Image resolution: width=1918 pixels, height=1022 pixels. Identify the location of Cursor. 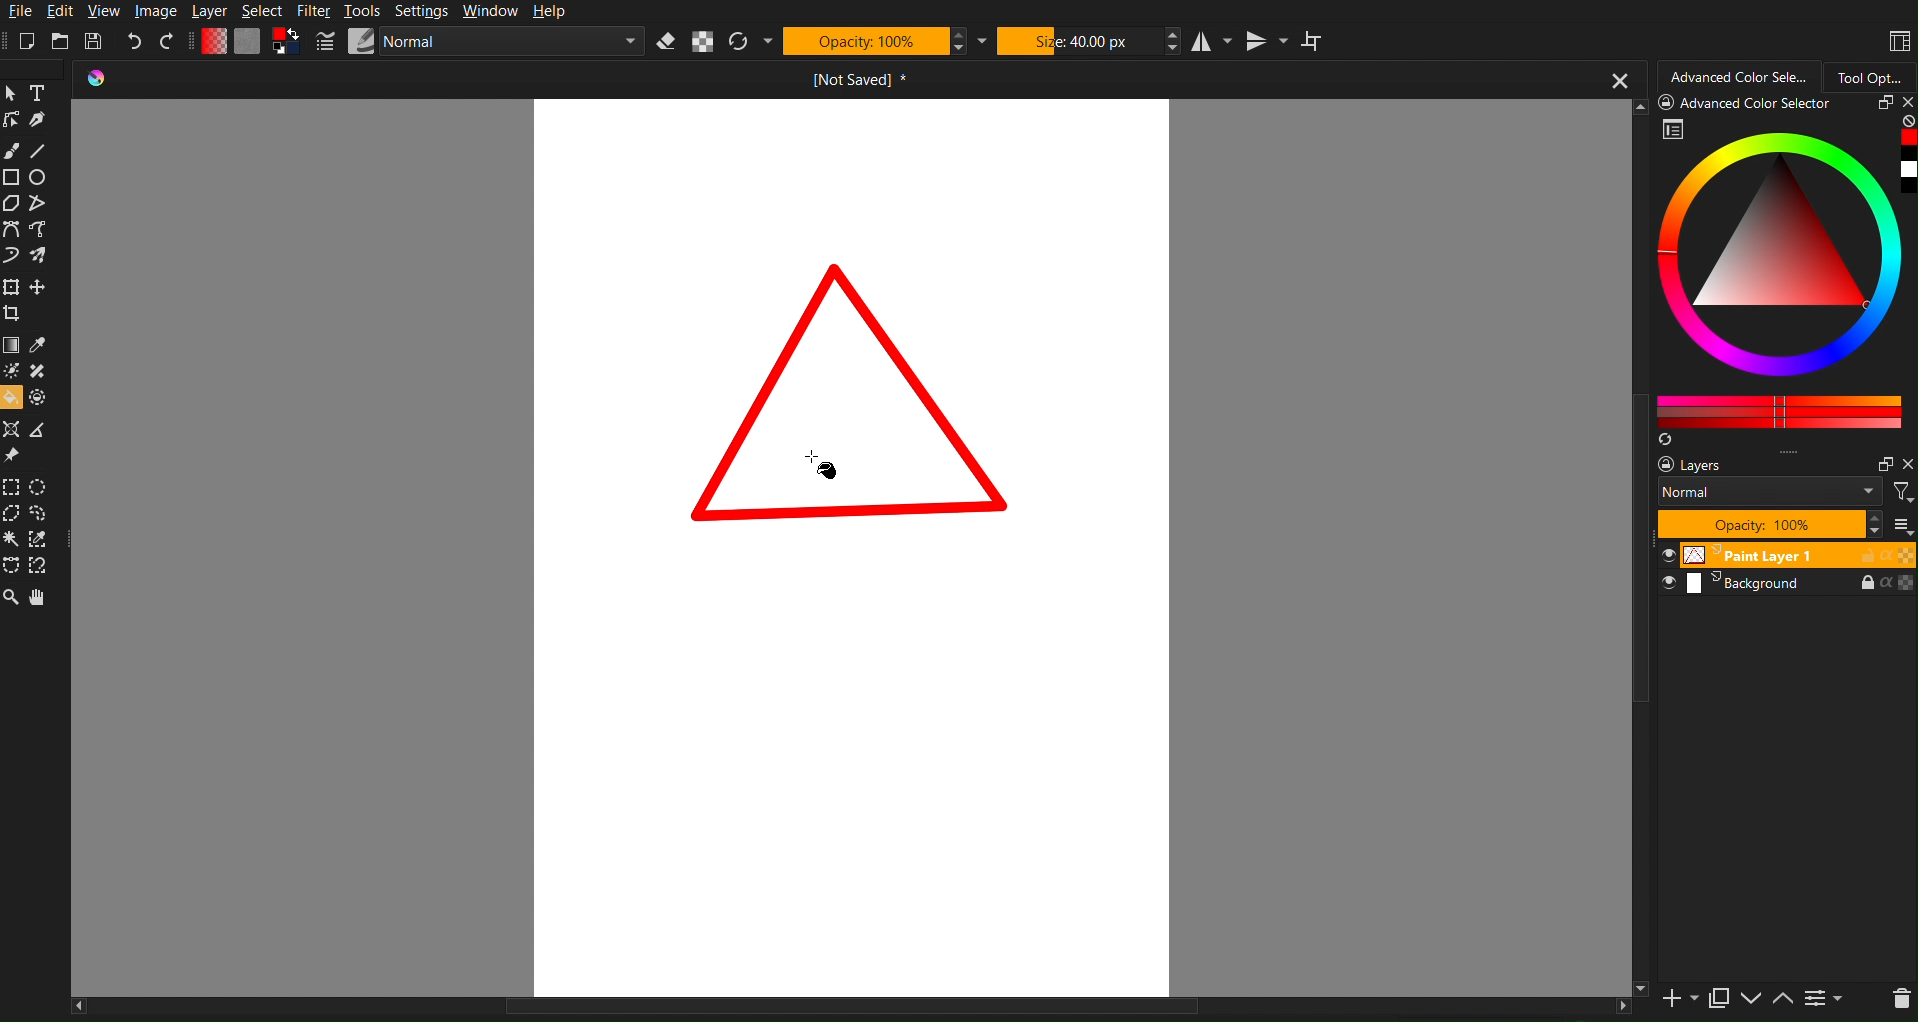
(818, 458).